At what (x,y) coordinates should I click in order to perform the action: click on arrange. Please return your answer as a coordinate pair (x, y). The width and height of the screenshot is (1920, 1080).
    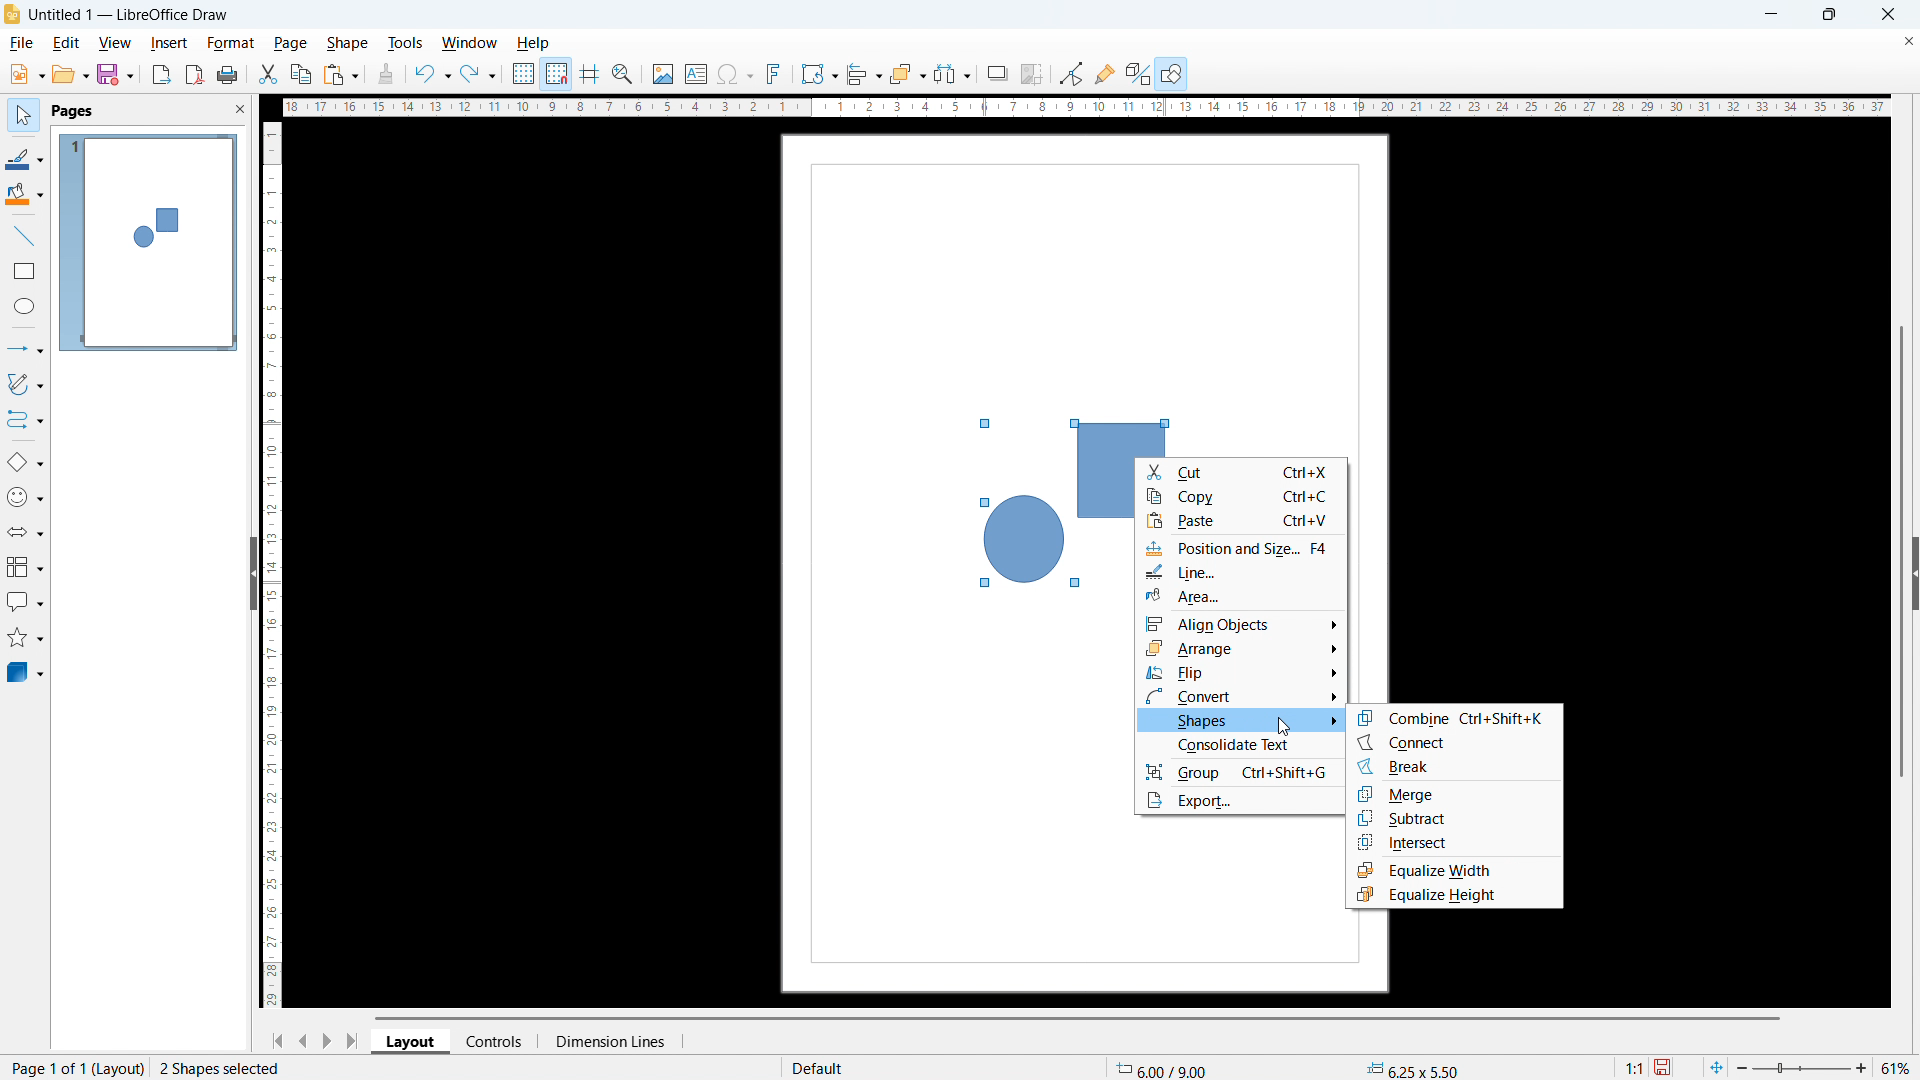
    Looking at the image, I should click on (906, 75).